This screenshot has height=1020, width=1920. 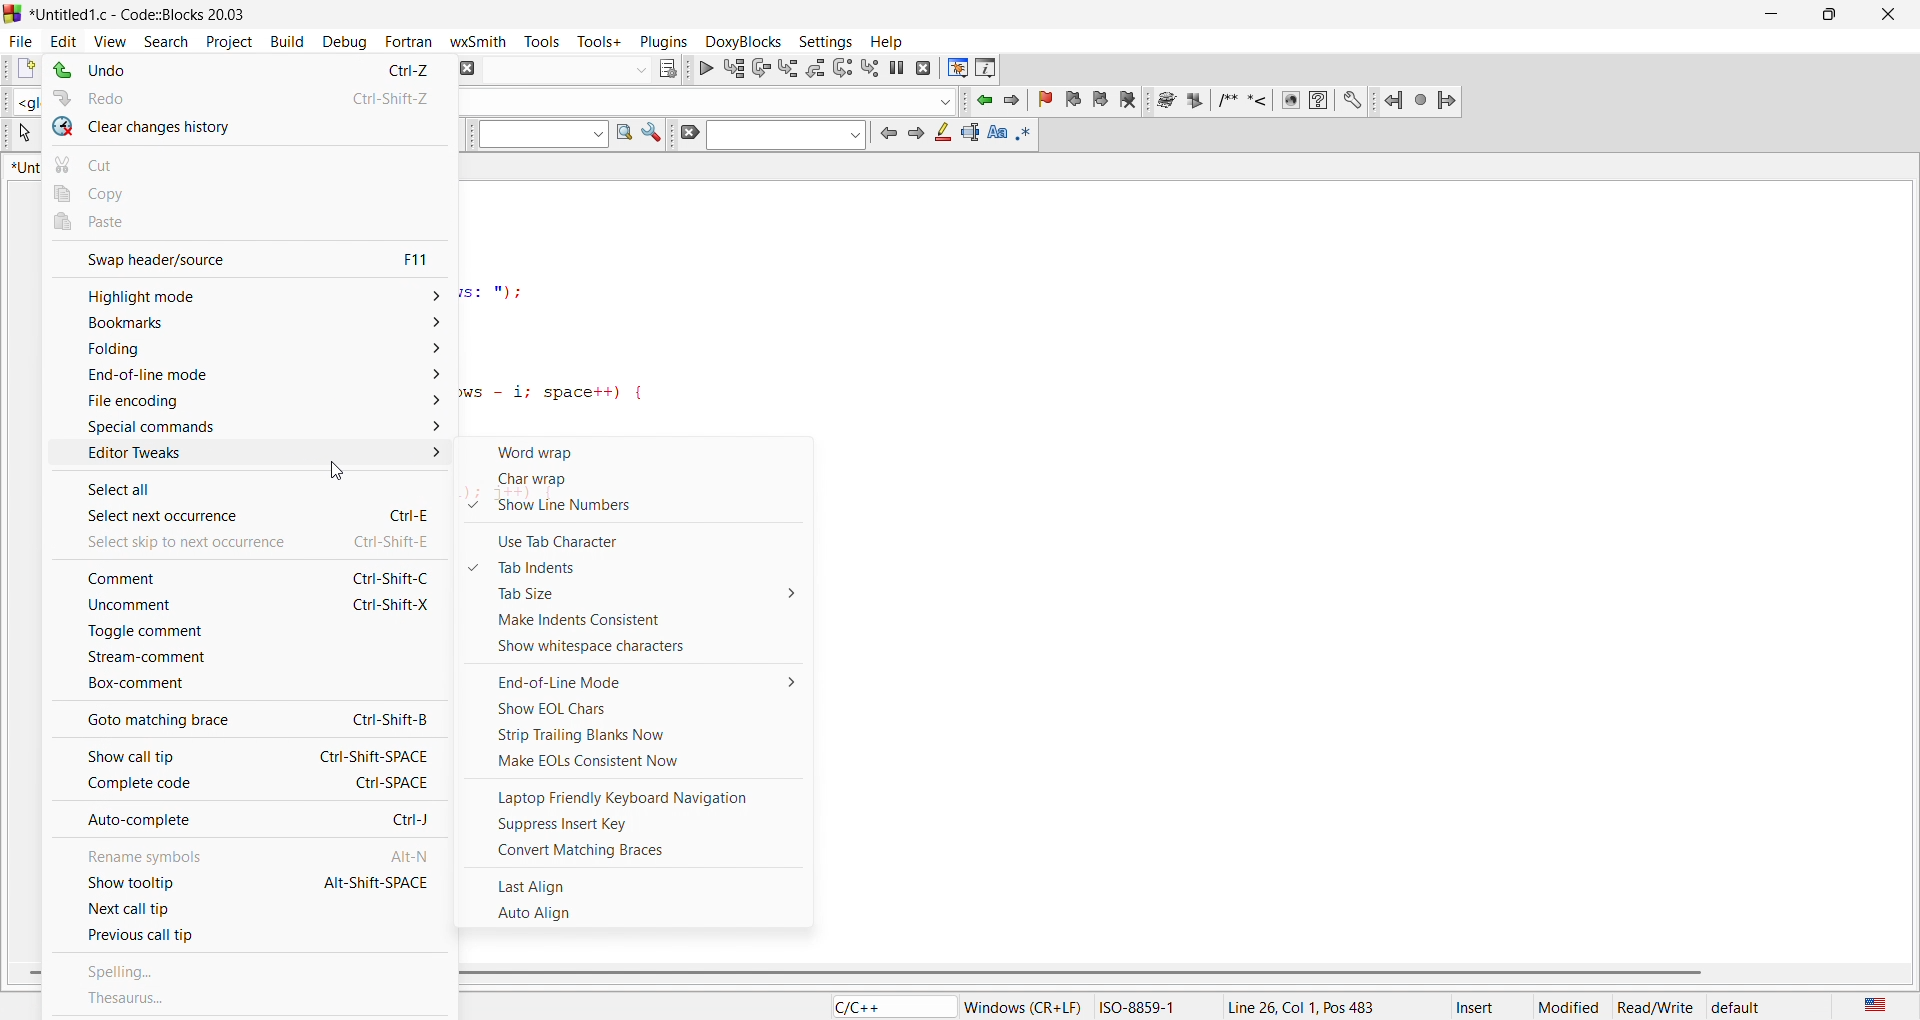 What do you see at coordinates (252, 938) in the screenshot?
I see `previous call tip` at bounding box center [252, 938].